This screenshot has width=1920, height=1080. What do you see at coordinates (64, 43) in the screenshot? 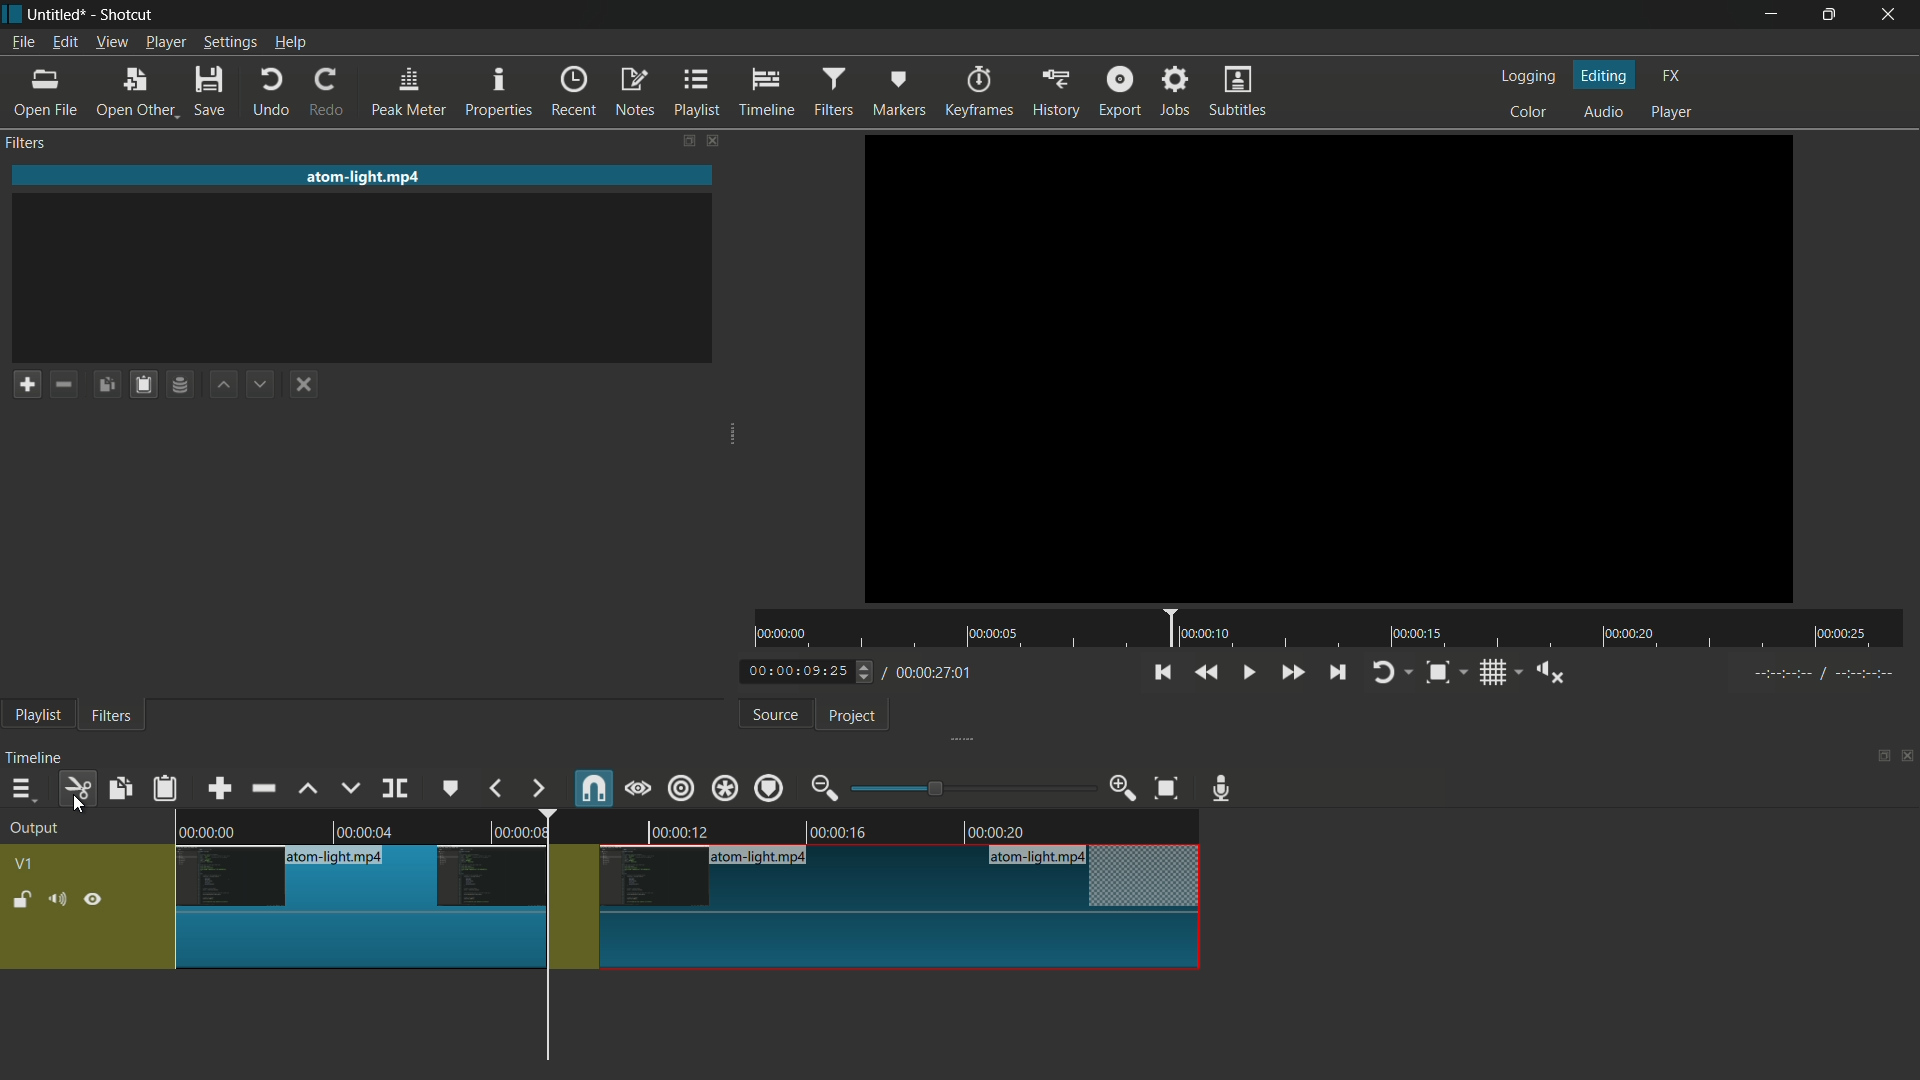
I see `edit menu` at bounding box center [64, 43].